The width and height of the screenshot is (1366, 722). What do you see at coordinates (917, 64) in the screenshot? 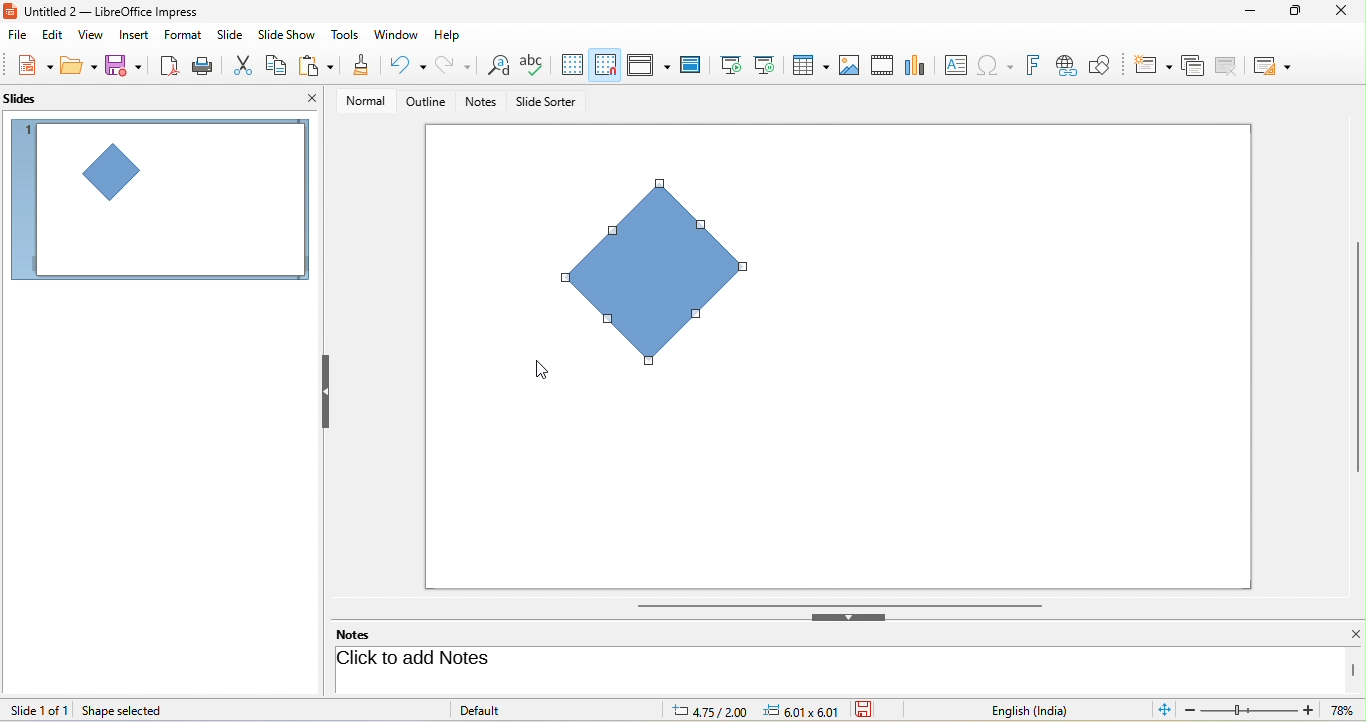
I see `chart` at bounding box center [917, 64].